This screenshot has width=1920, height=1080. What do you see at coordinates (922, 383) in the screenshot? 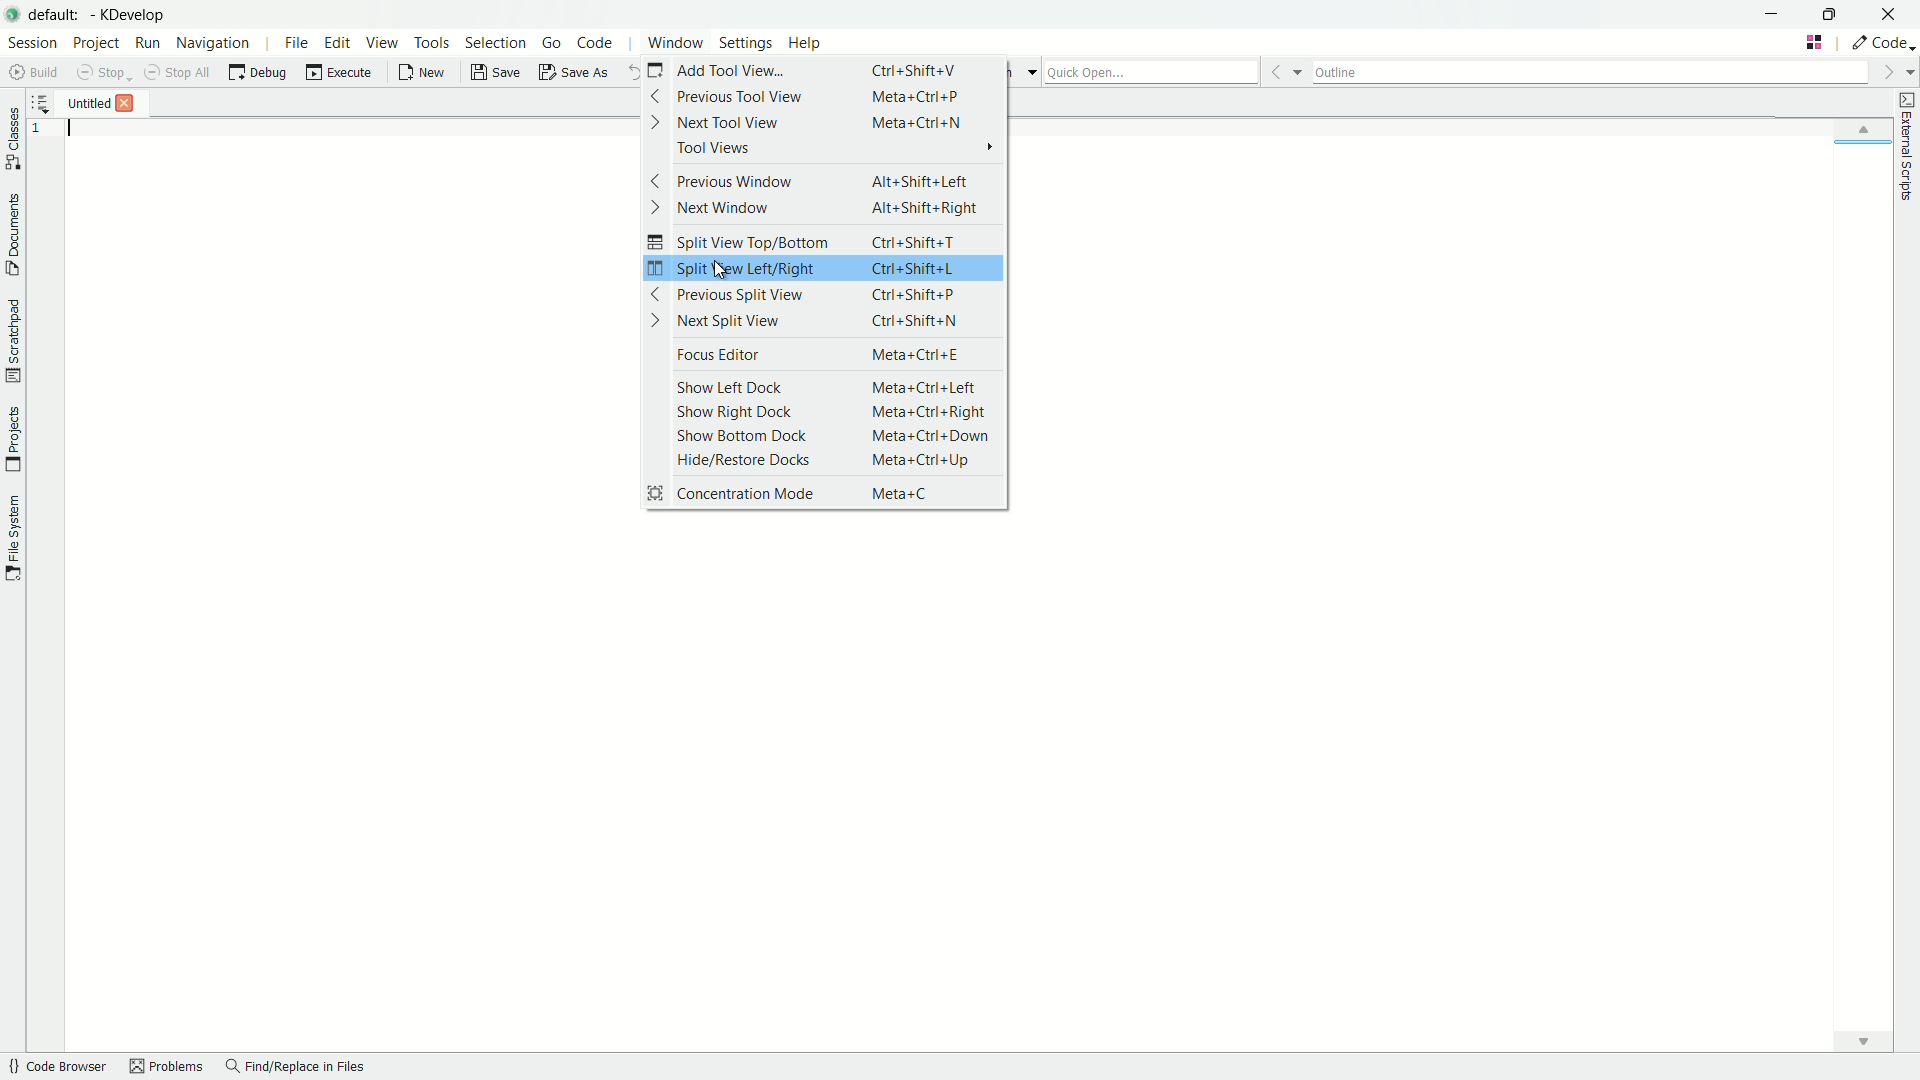
I see `Meta+Ctrl+Left` at bounding box center [922, 383].